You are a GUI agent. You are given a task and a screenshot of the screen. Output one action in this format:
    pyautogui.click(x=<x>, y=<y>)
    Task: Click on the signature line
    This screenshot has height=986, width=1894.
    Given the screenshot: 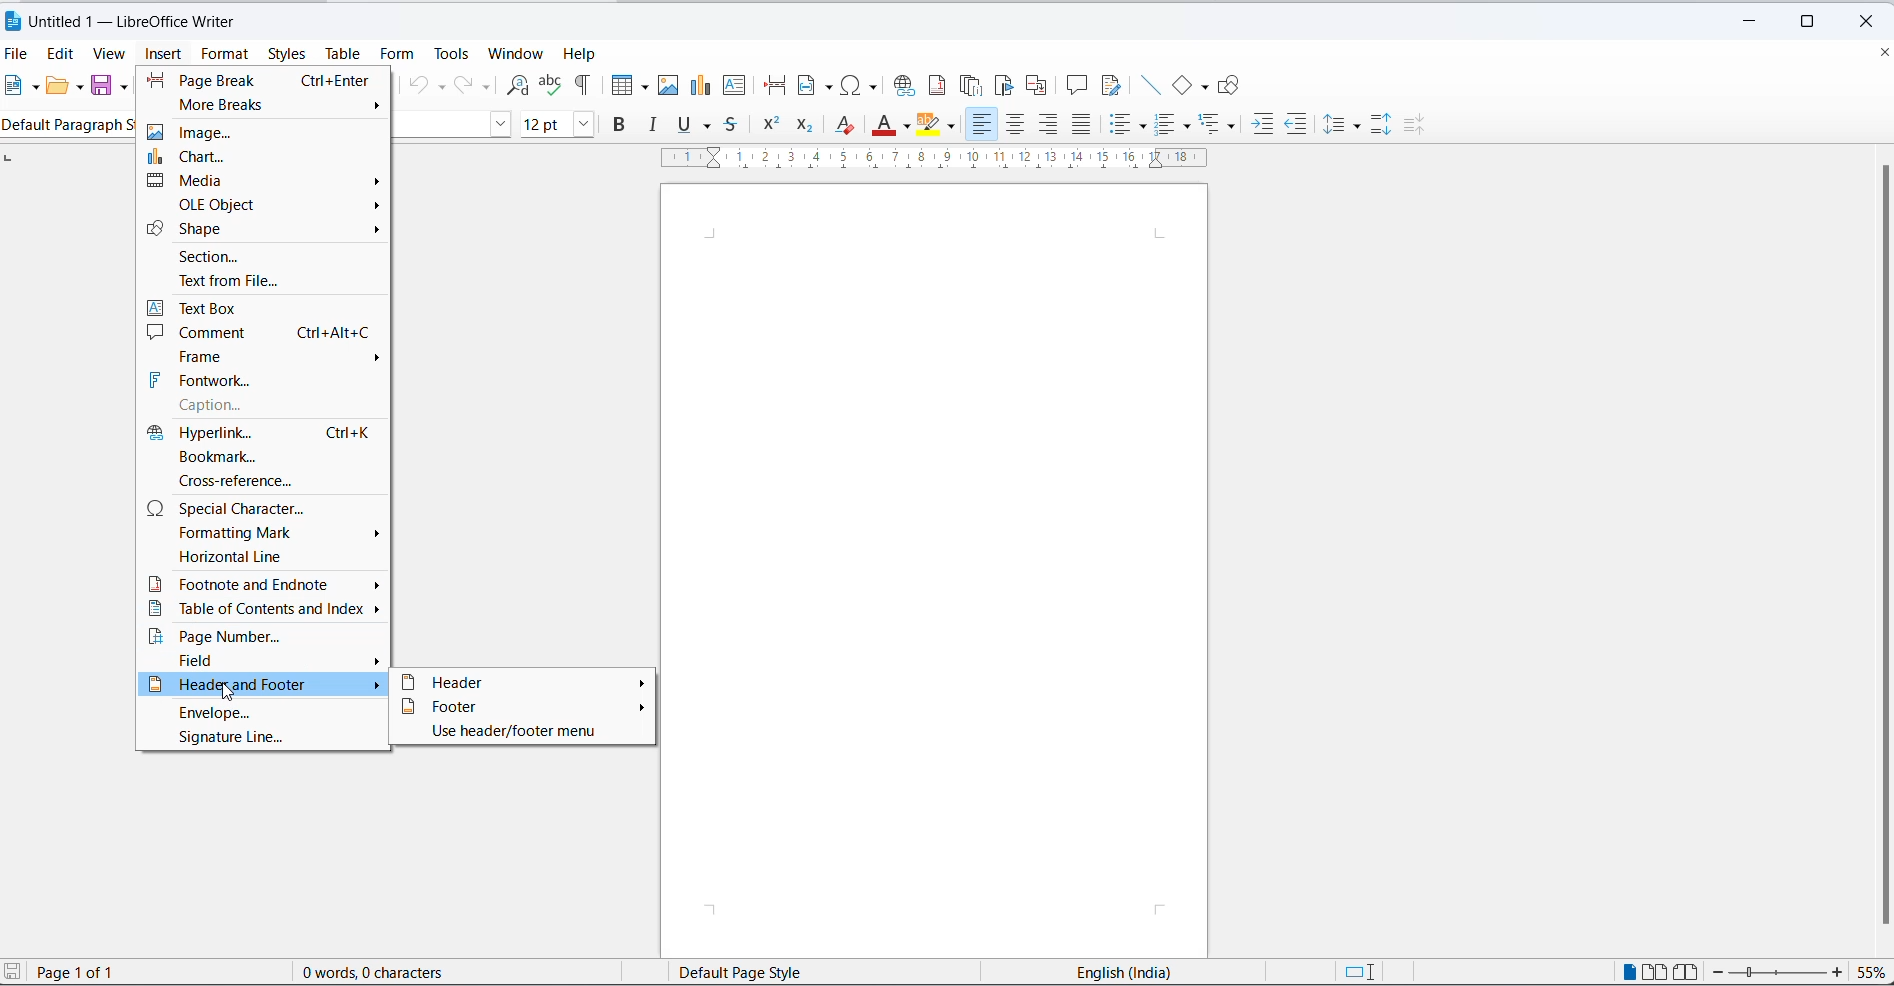 What is the action you would take?
    pyautogui.click(x=265, y=739)
    